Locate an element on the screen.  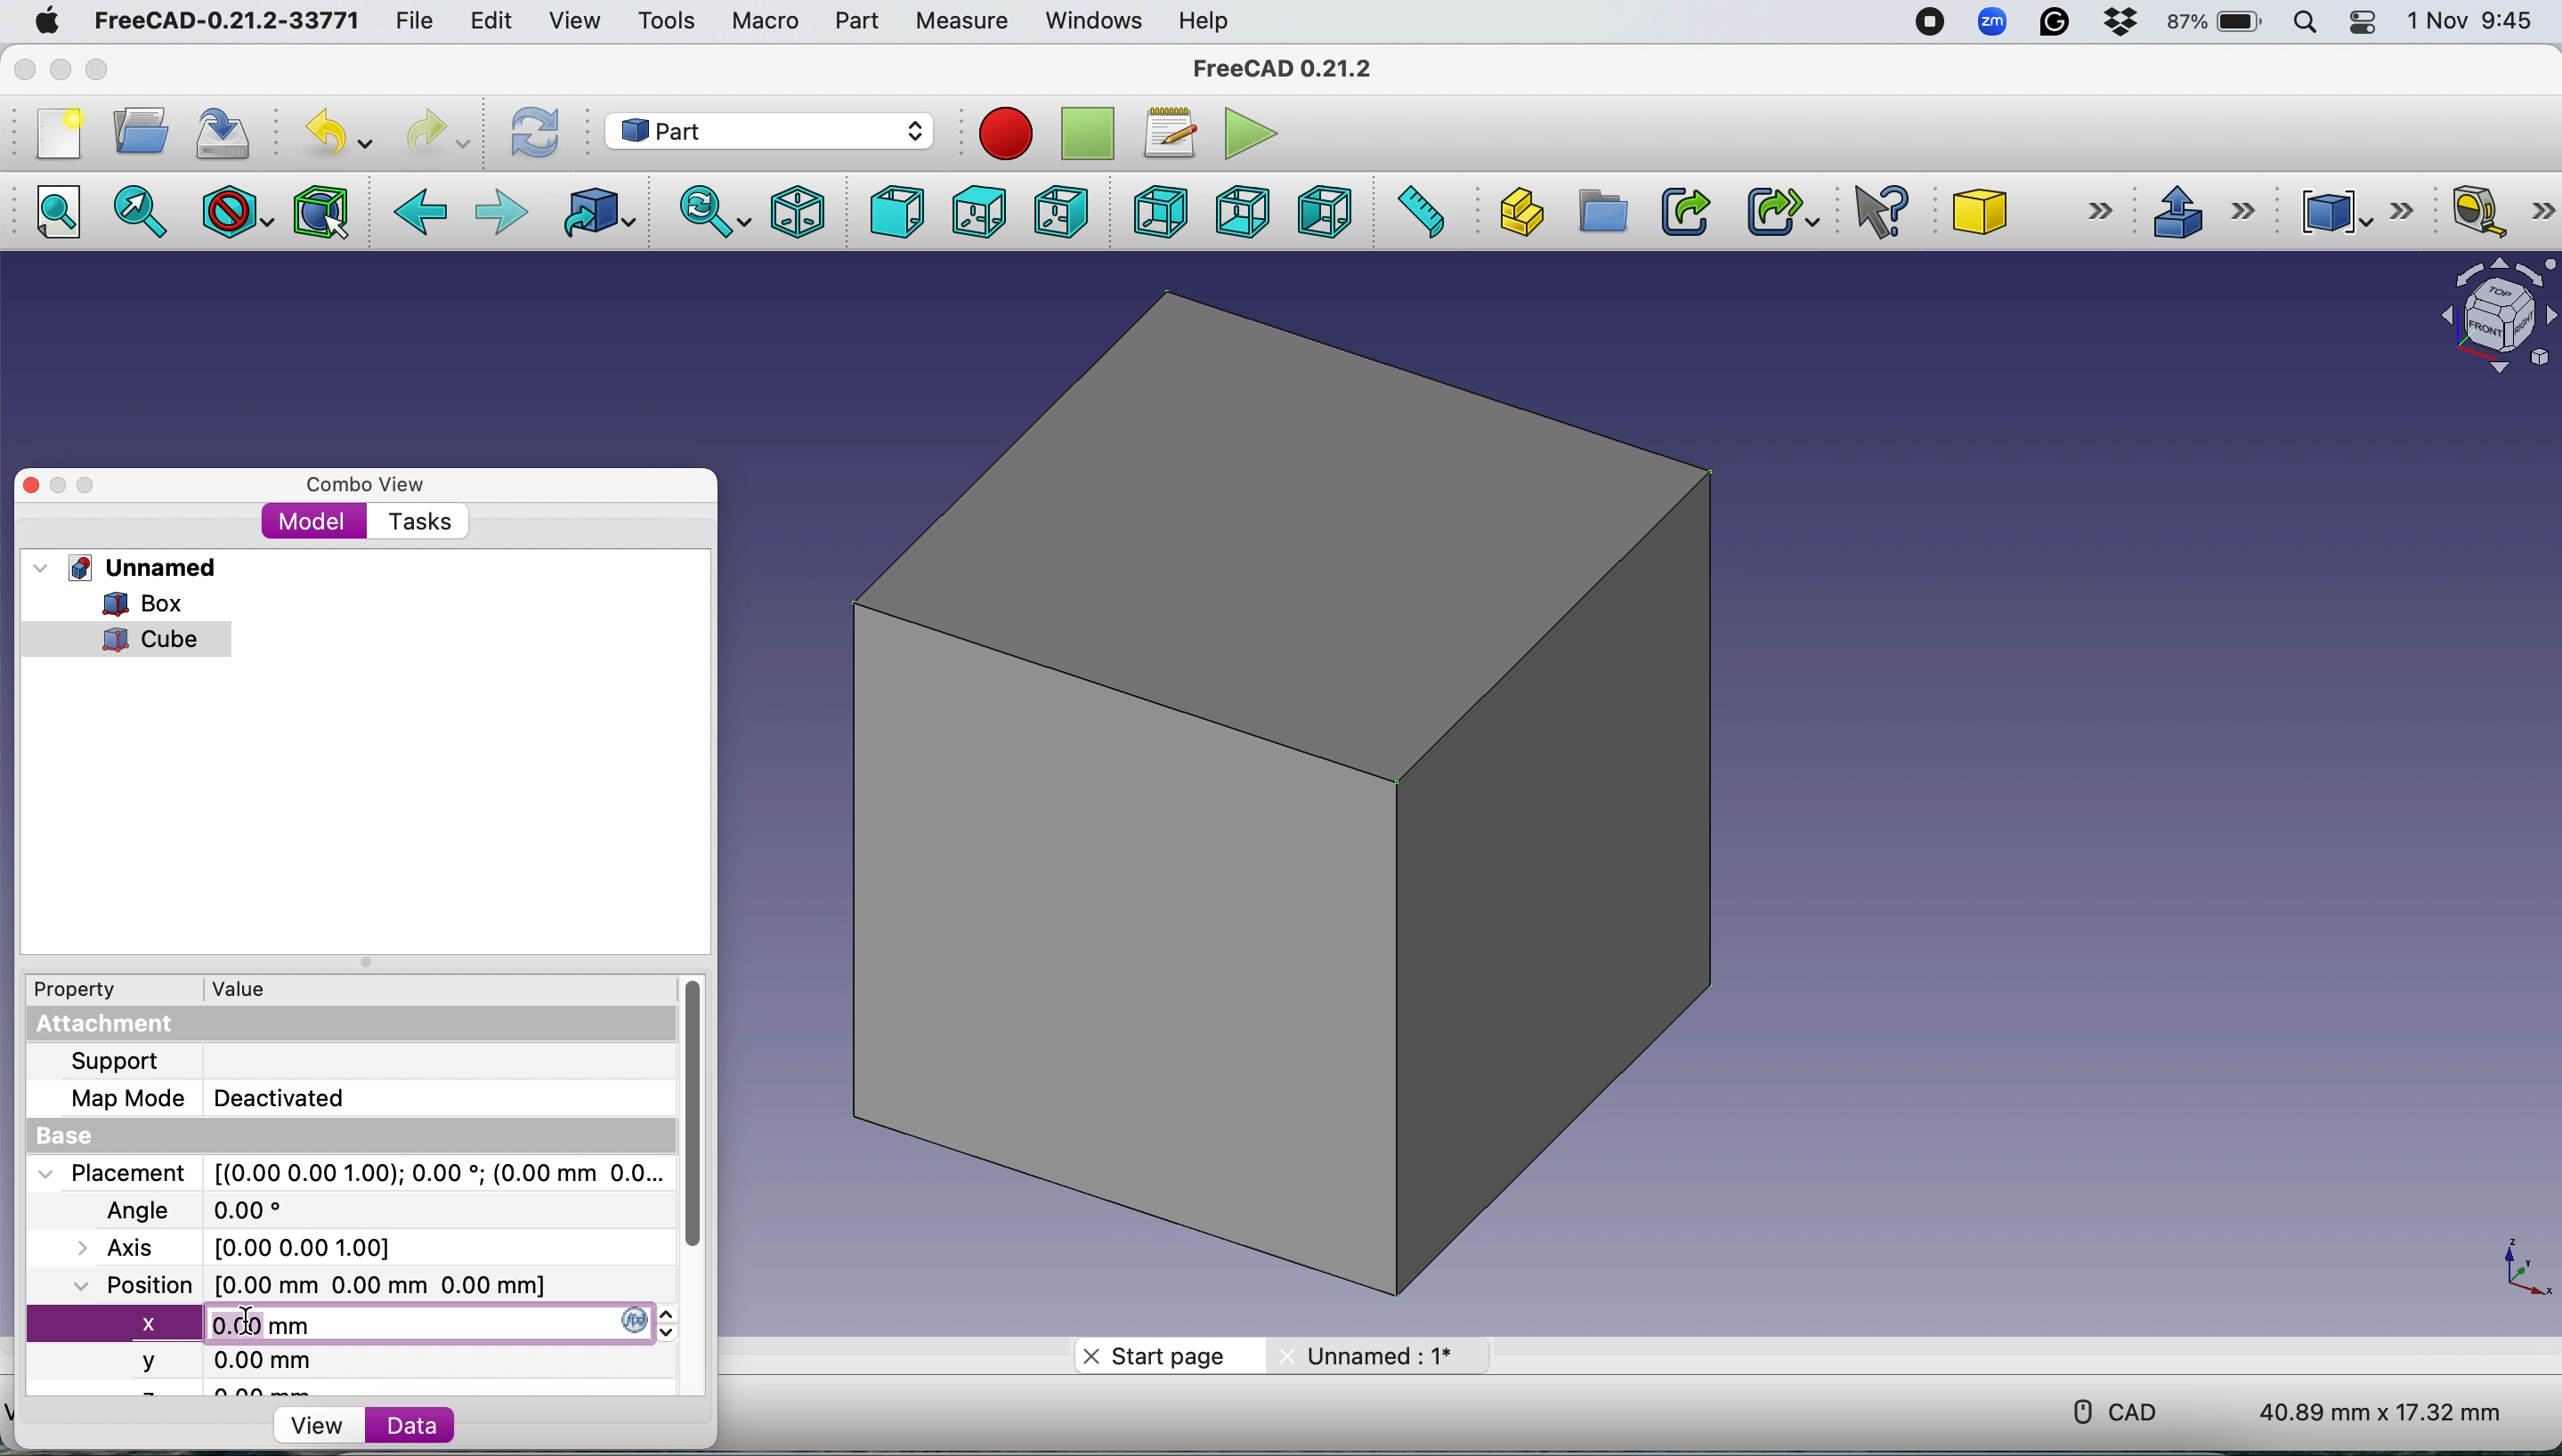
Start page is located at coordinates (1163, 1357).